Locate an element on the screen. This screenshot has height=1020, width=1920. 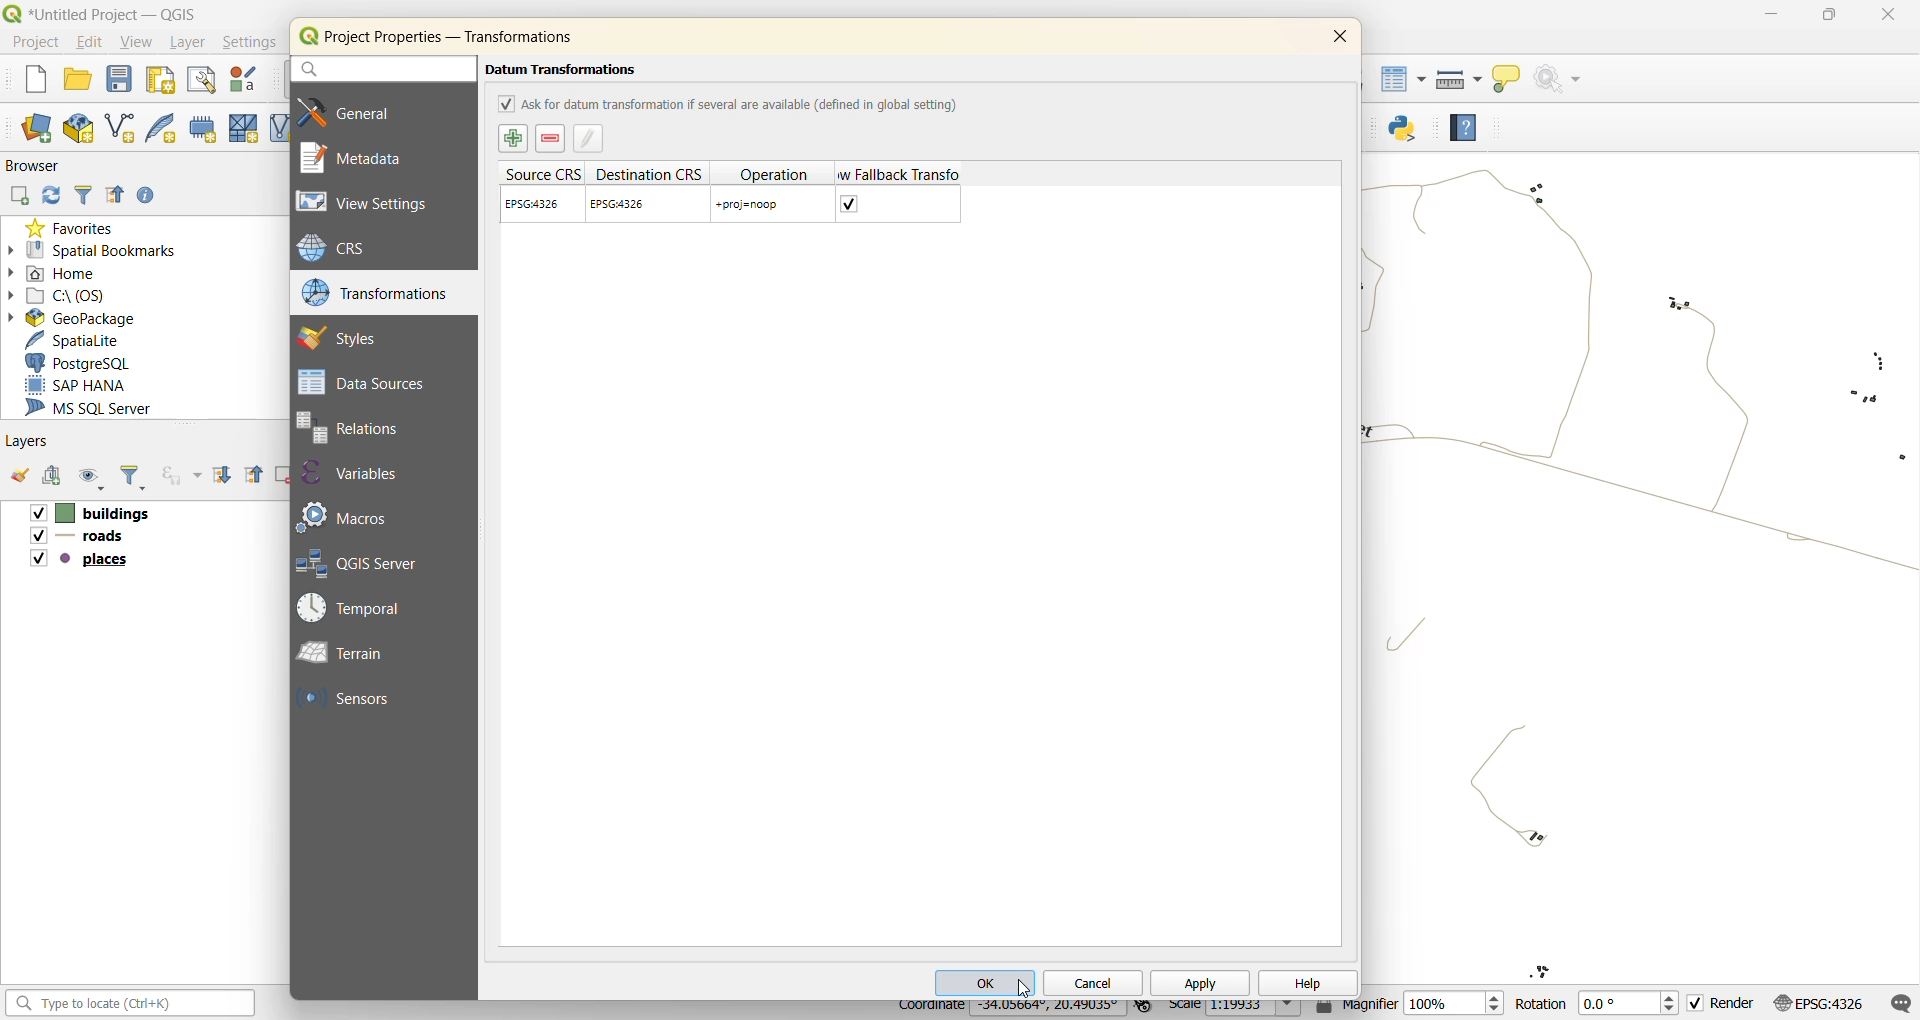
destination crs is located at coordinates (648, 172).